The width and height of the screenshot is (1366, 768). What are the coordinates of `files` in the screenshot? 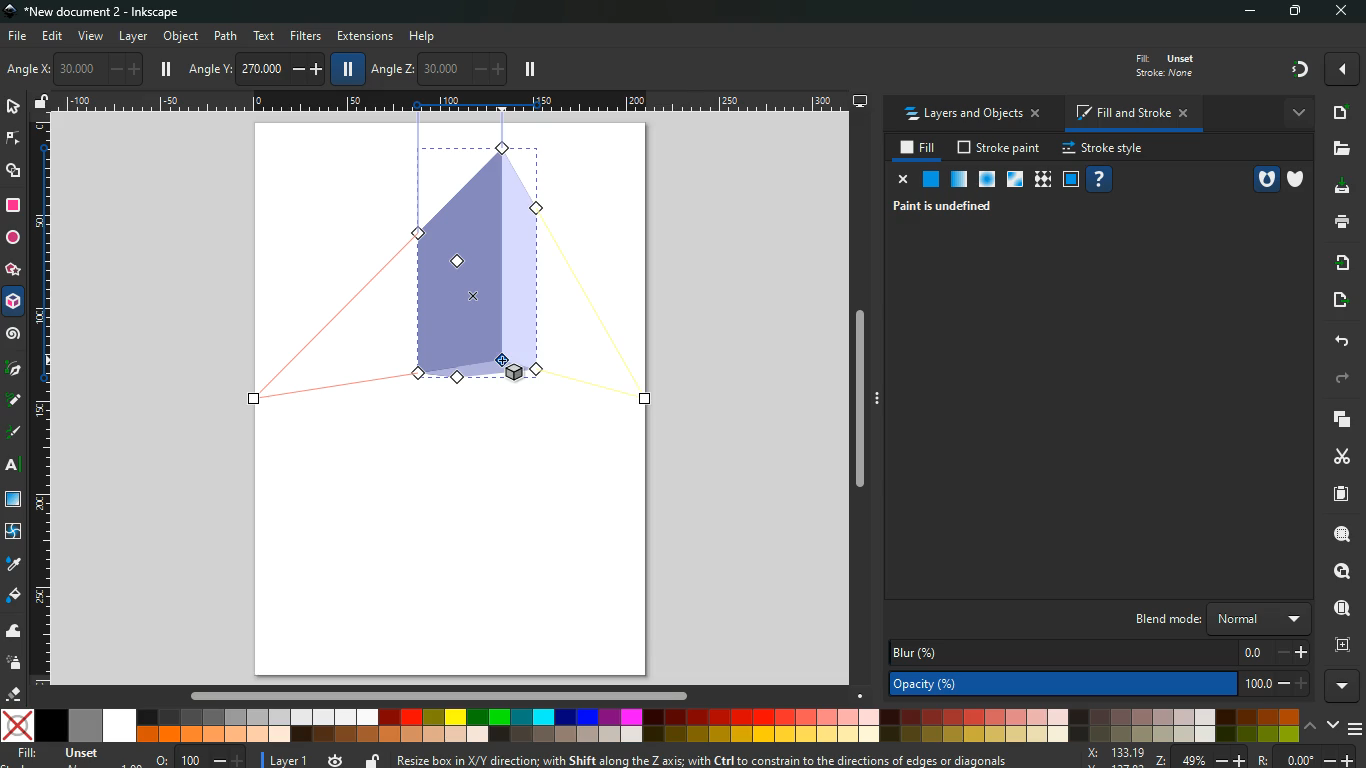 It's located at (1339, 150).